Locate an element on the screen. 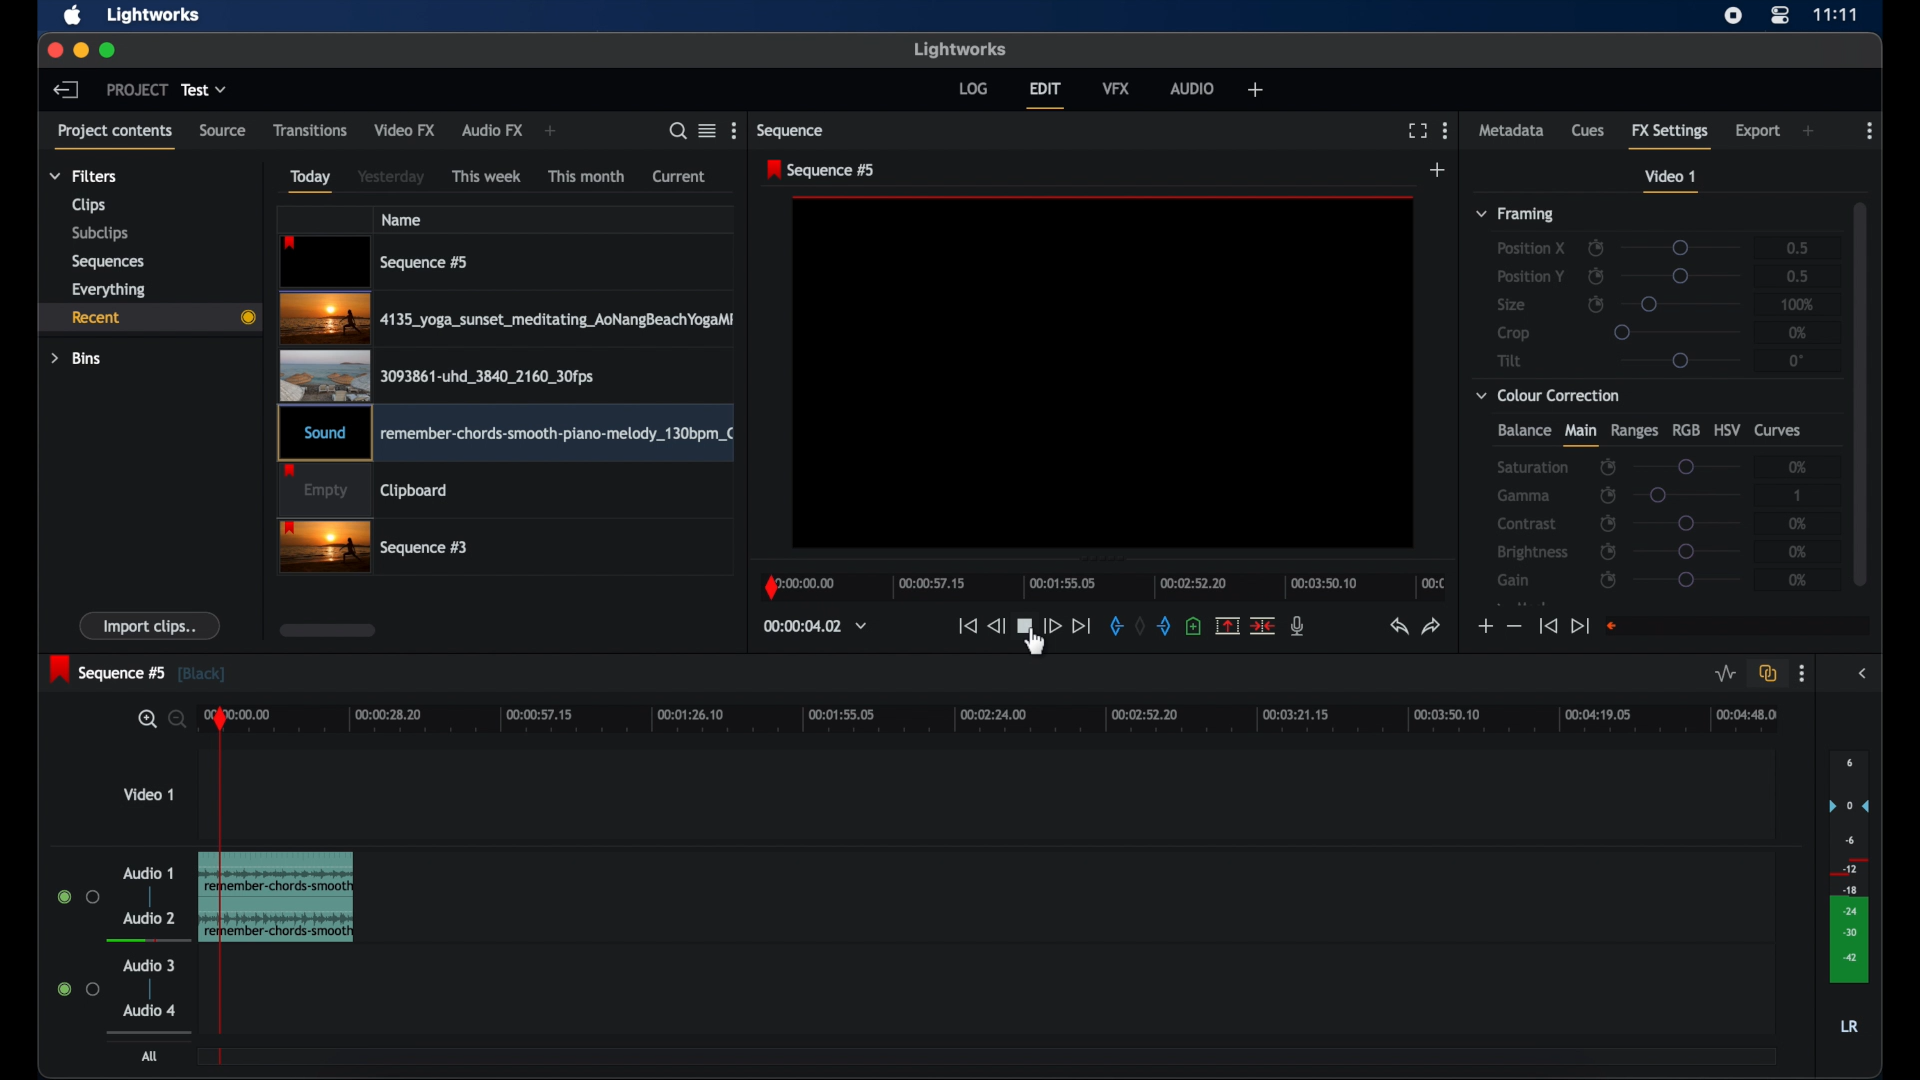 Image resolution: width=1920 pixels, height=1080 pixels. all is located at coordinates (150, 1056).